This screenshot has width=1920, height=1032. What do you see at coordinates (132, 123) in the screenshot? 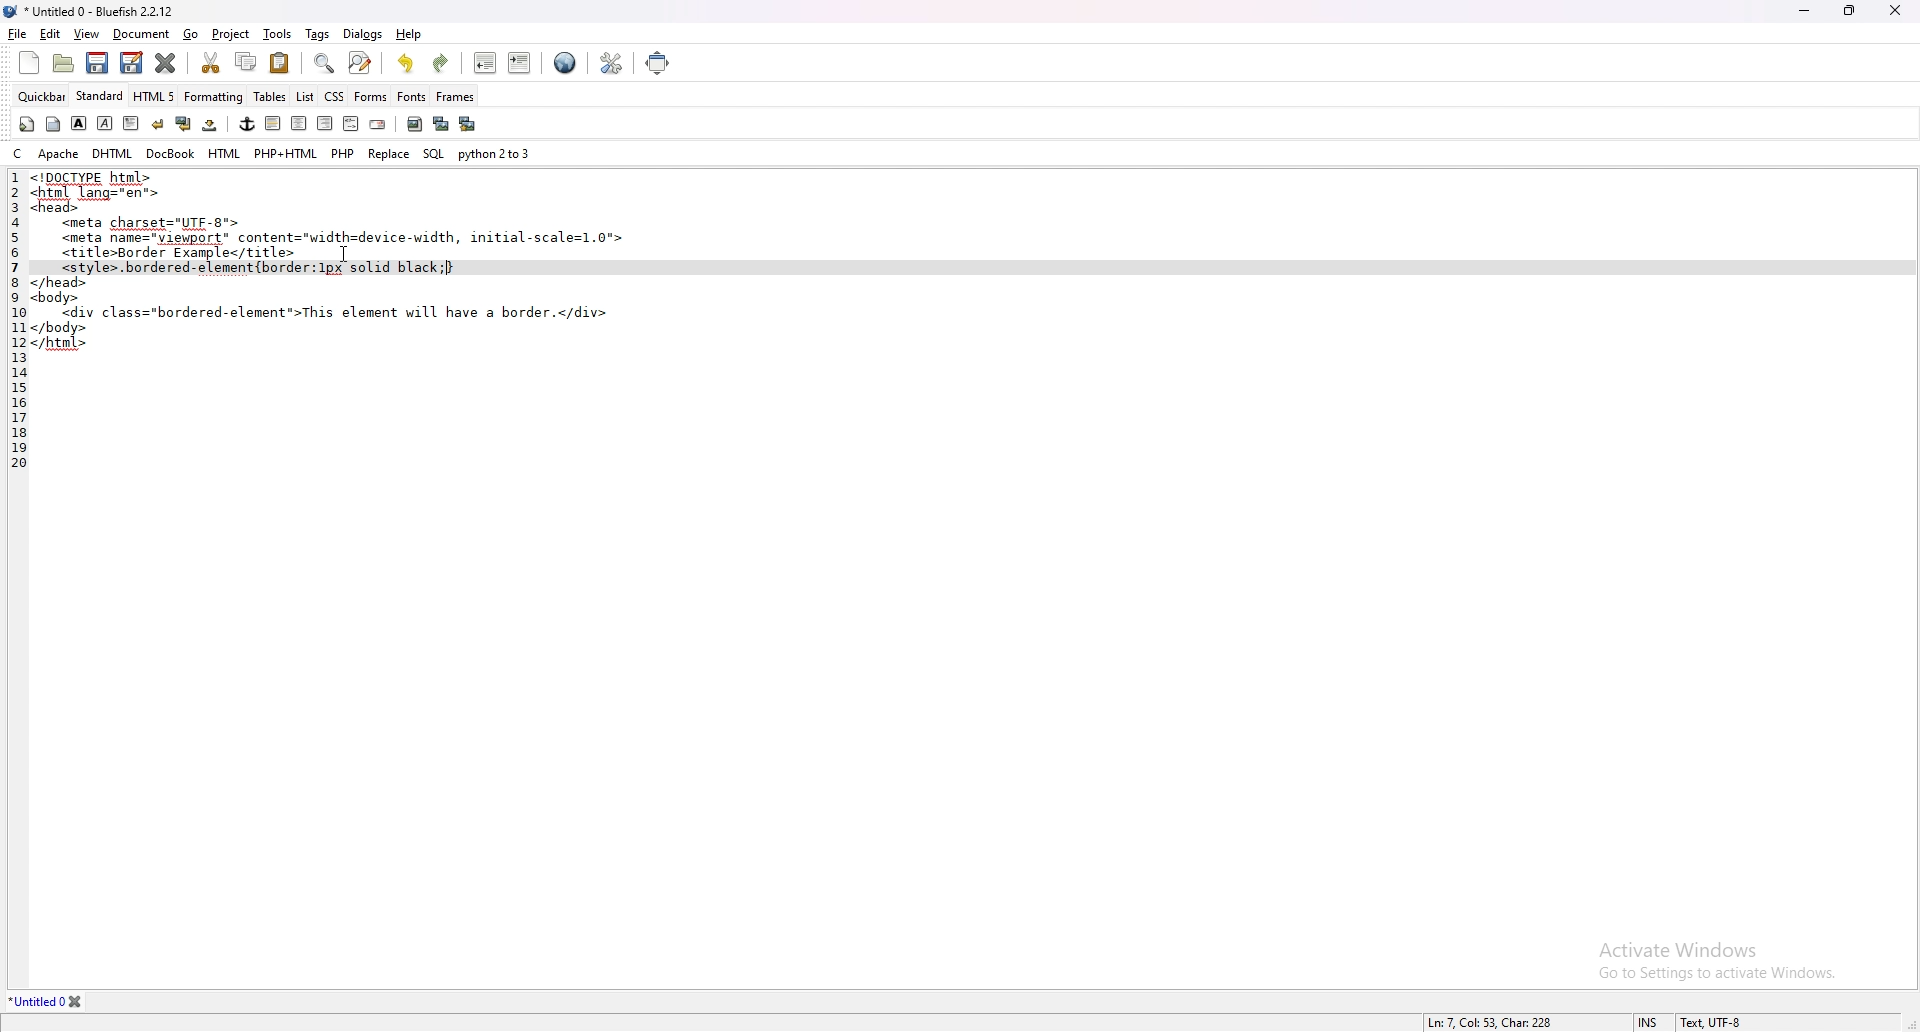
I see `paragraph` at bounding box center [132, 123].